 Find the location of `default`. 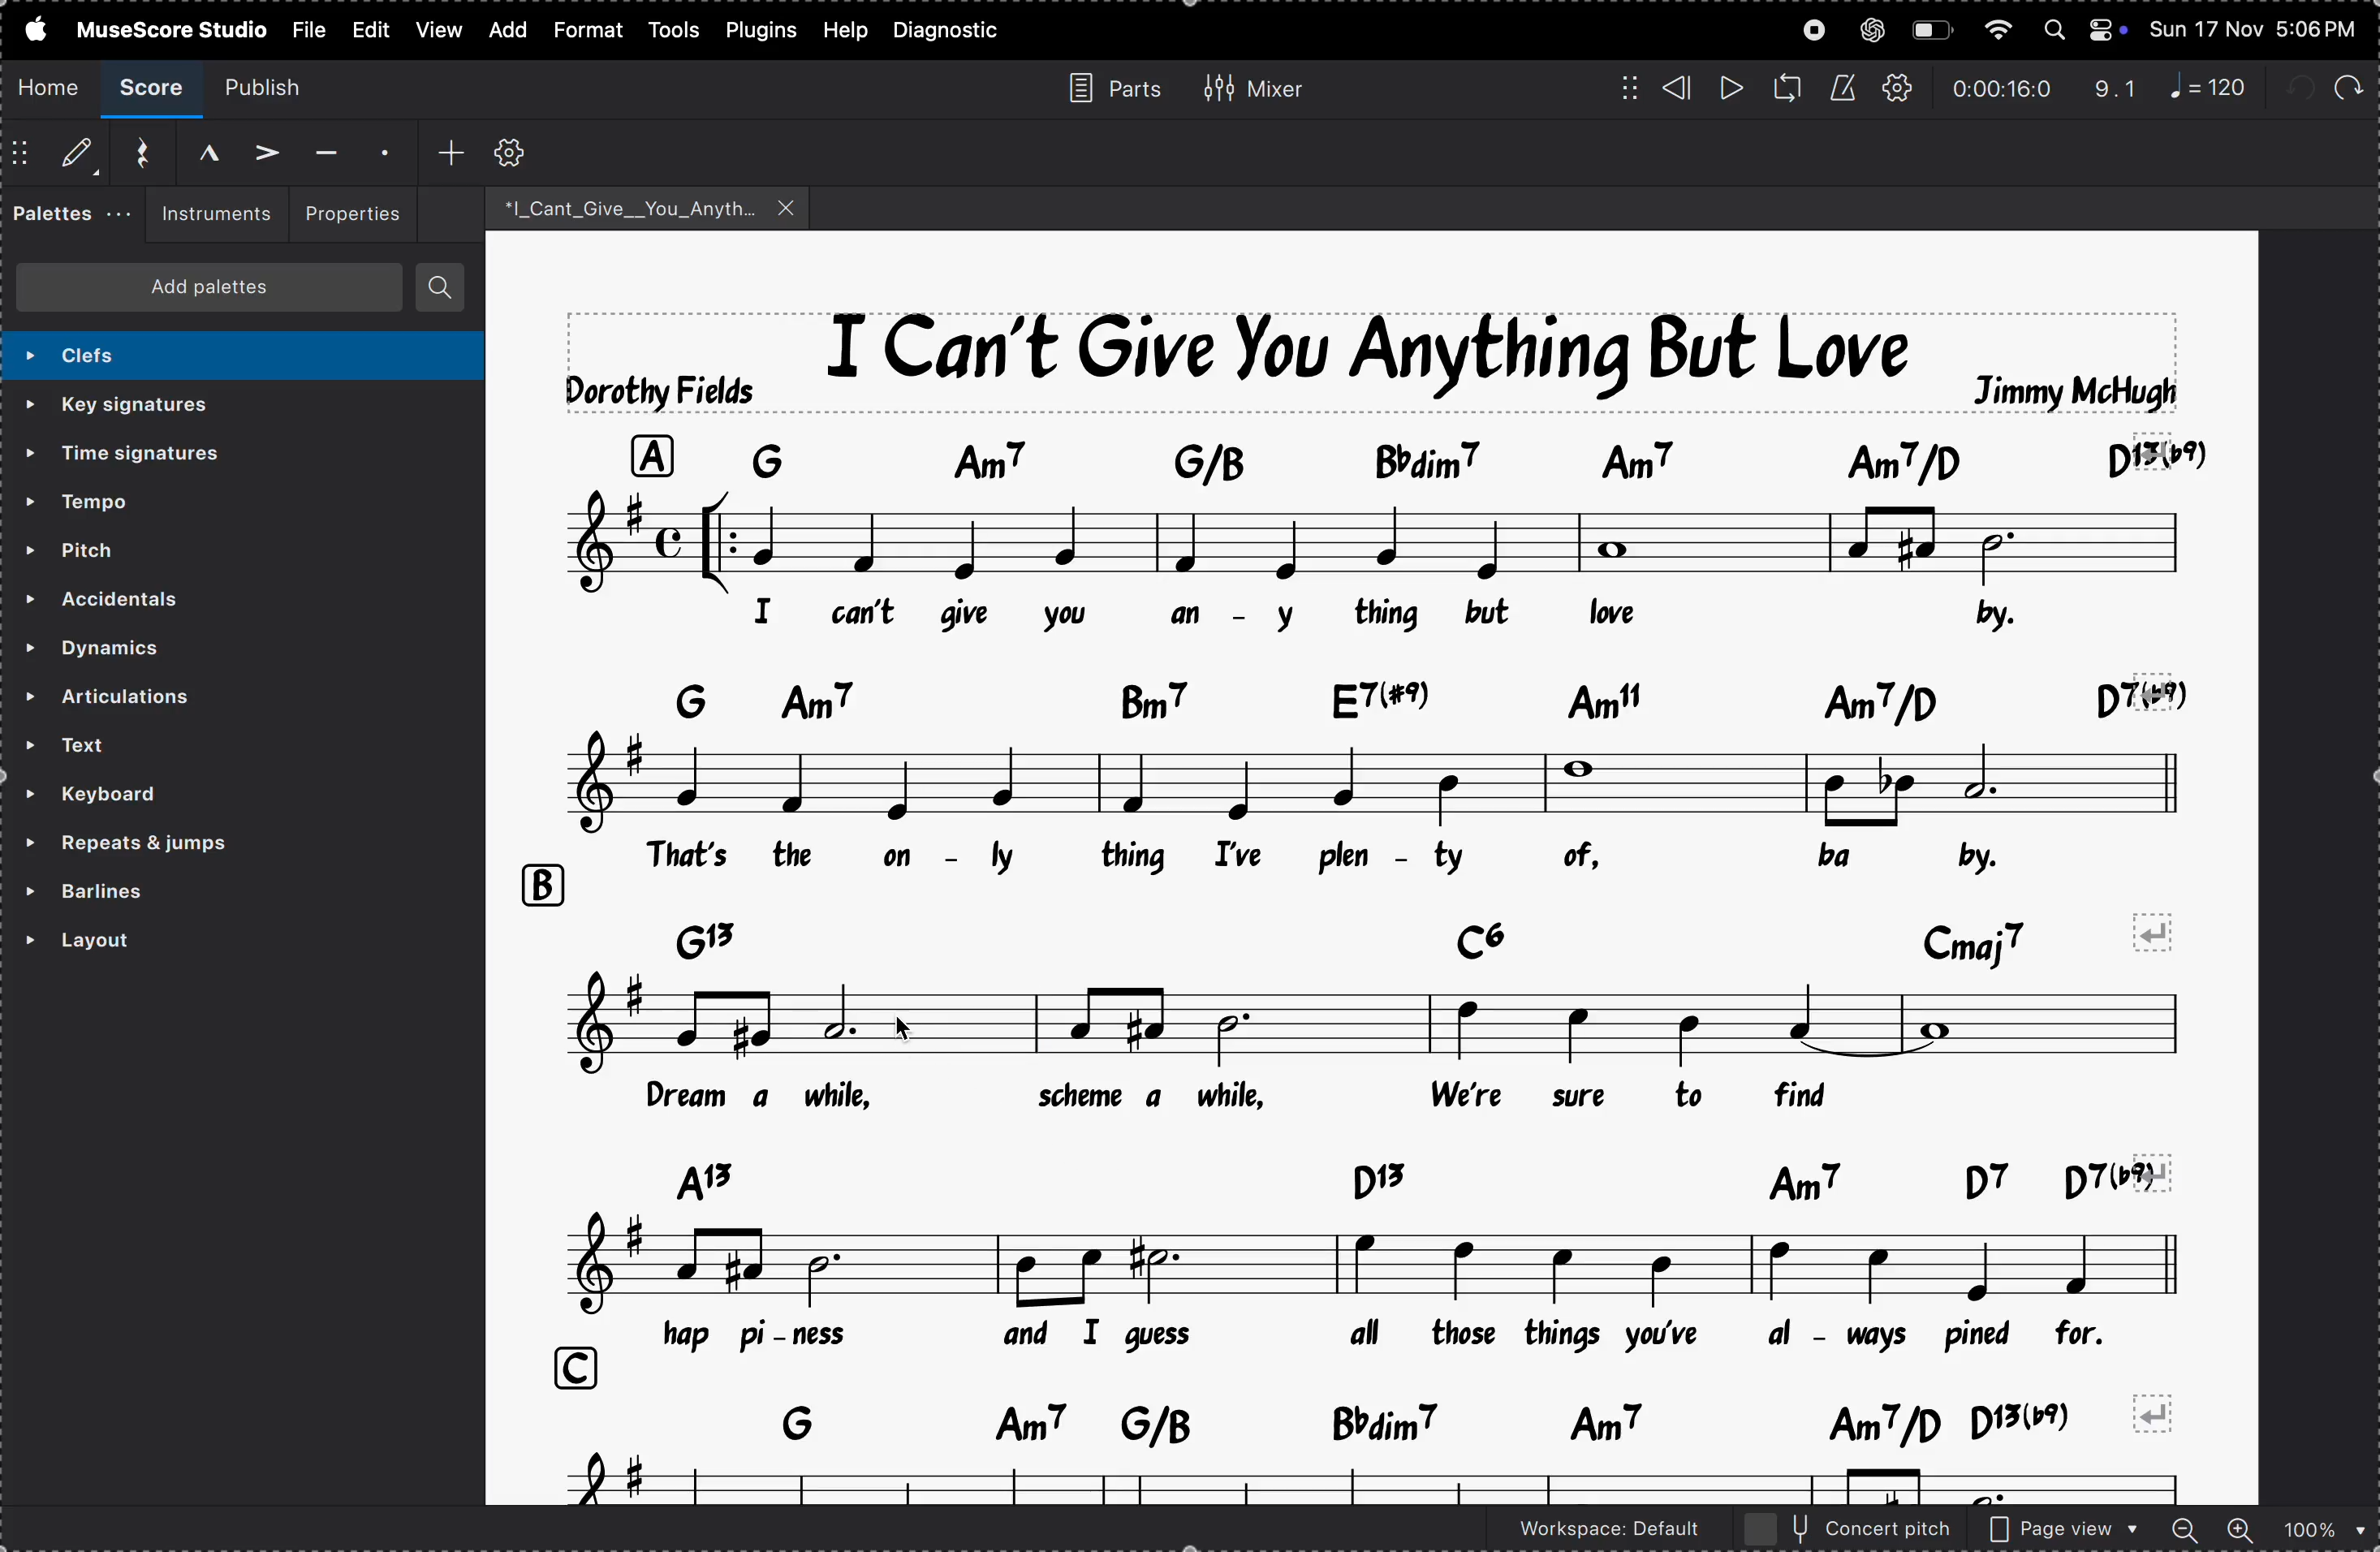

default is located at coordinates (57, 156).